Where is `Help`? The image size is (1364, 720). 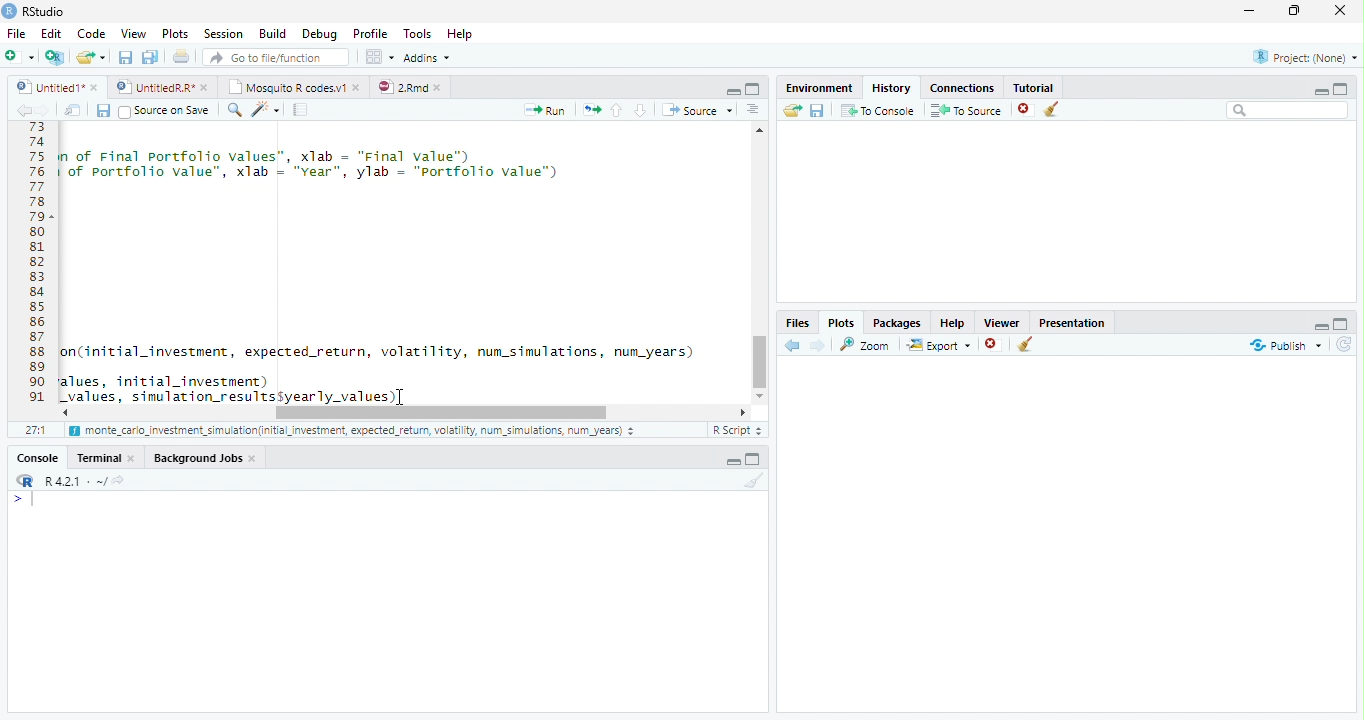
Help is located at coordinates (952, 322).